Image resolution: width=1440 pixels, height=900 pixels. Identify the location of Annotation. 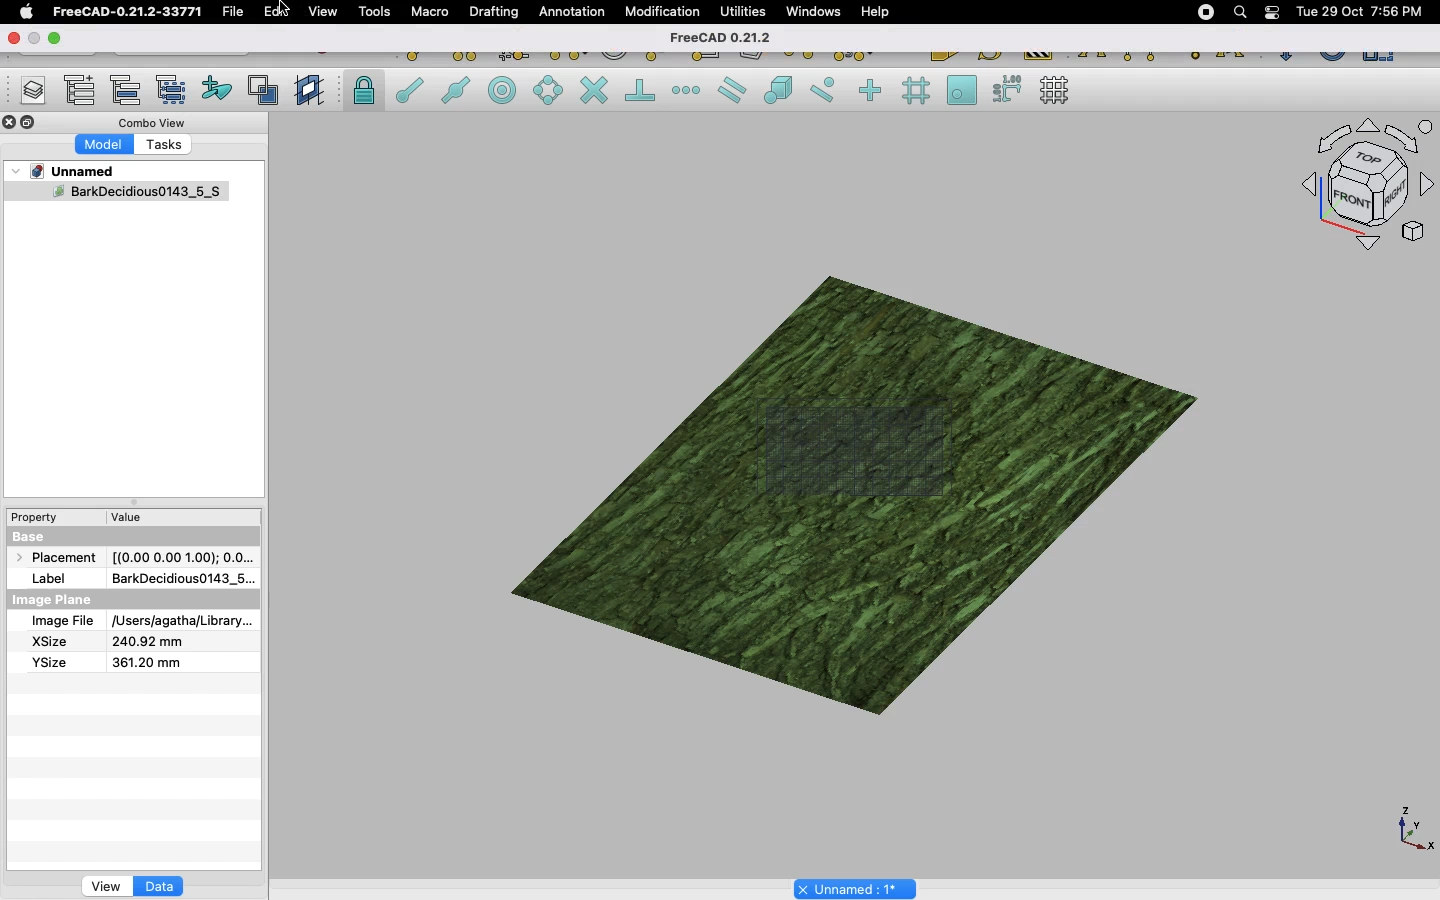
(572, 11).